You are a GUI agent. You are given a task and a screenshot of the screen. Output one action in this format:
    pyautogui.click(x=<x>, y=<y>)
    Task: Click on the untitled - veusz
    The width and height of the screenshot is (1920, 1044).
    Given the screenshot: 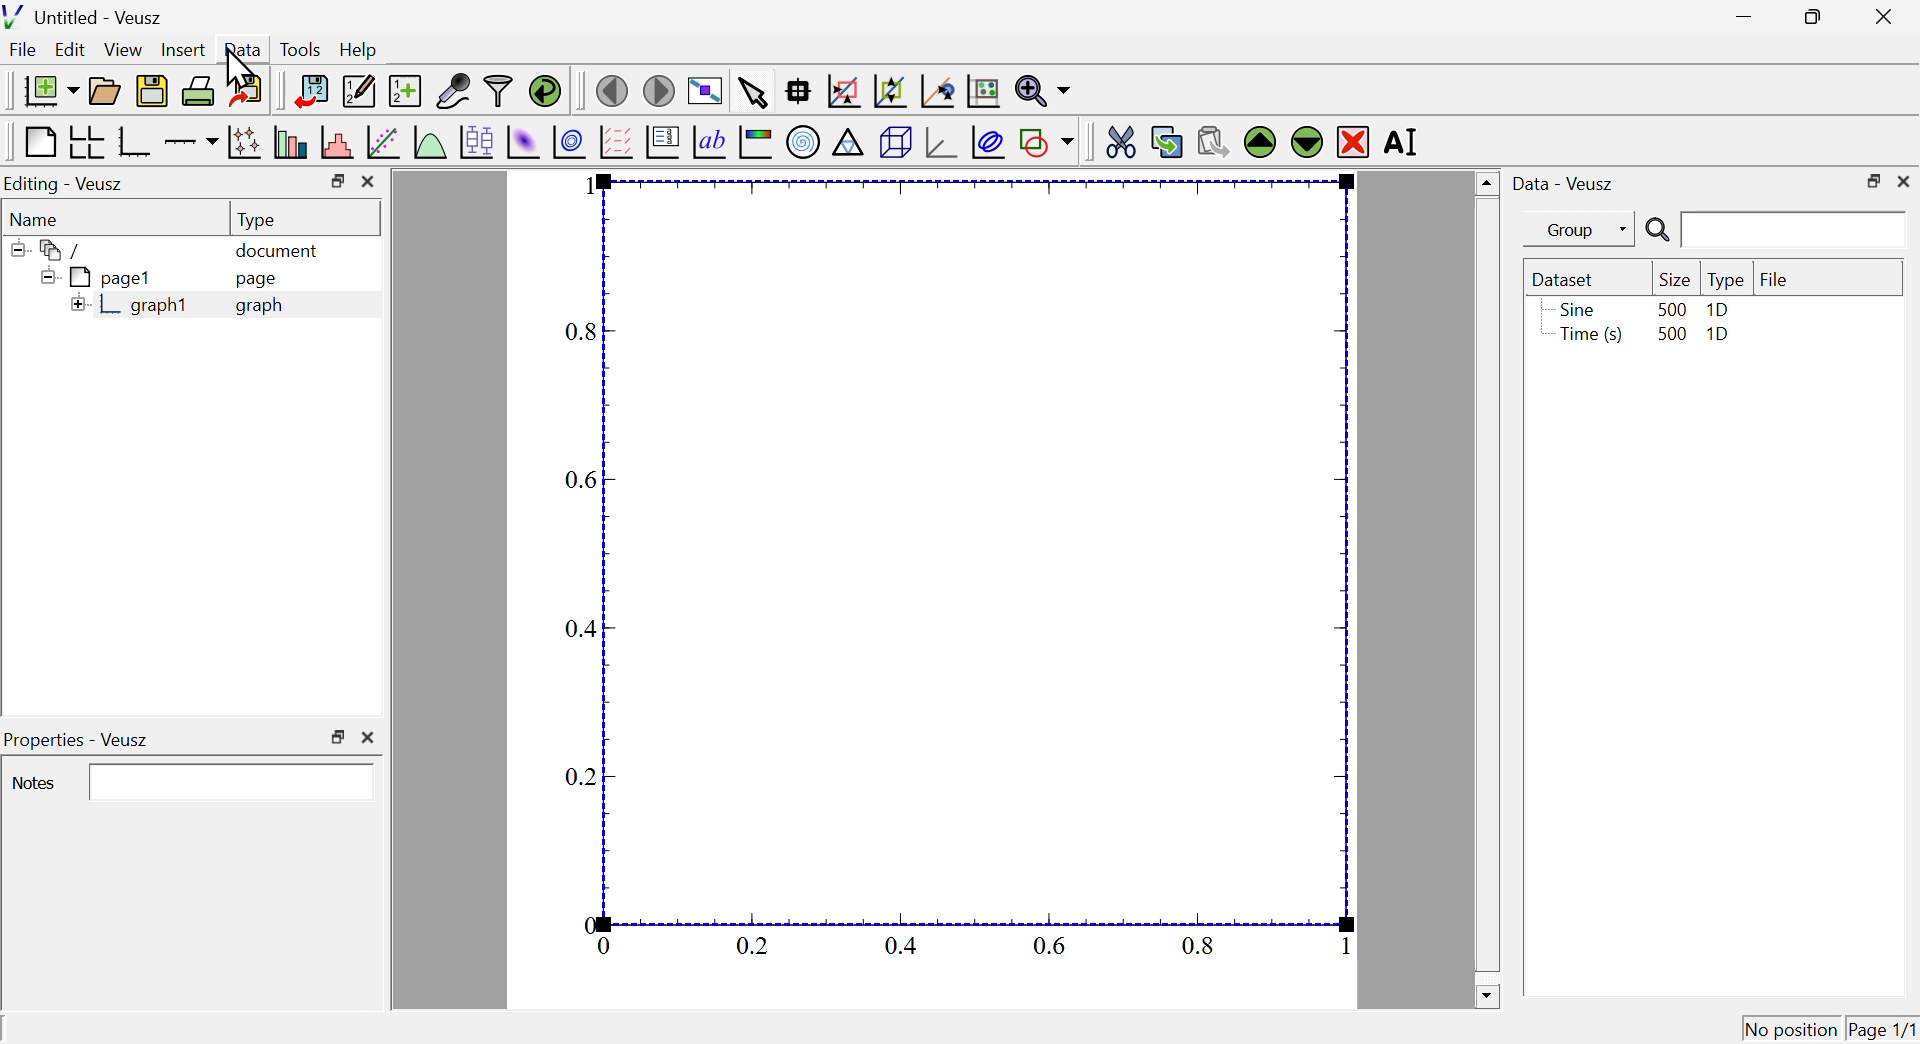 What is the action you would take?
    pyautogui.click(x=86, y=16)
    